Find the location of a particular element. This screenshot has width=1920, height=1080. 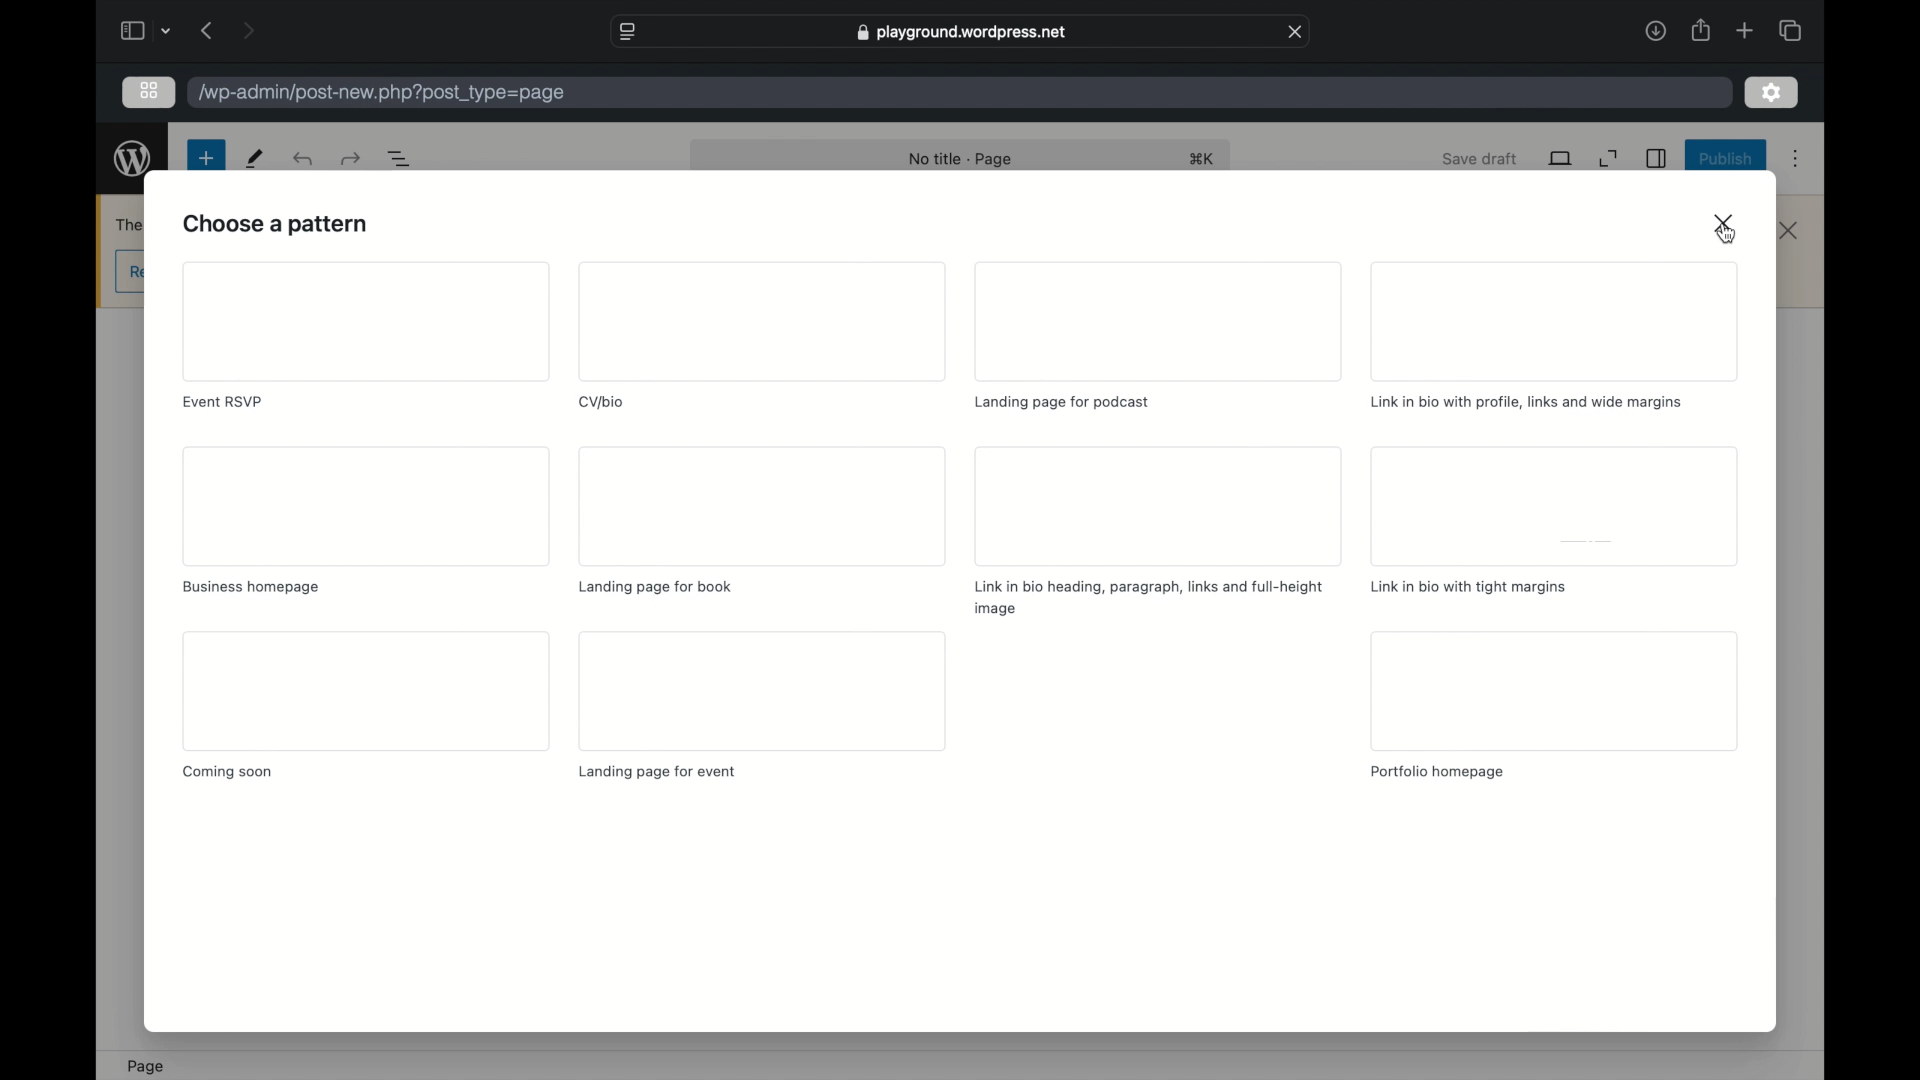

landing page for event is located at coordinates (655, 772).